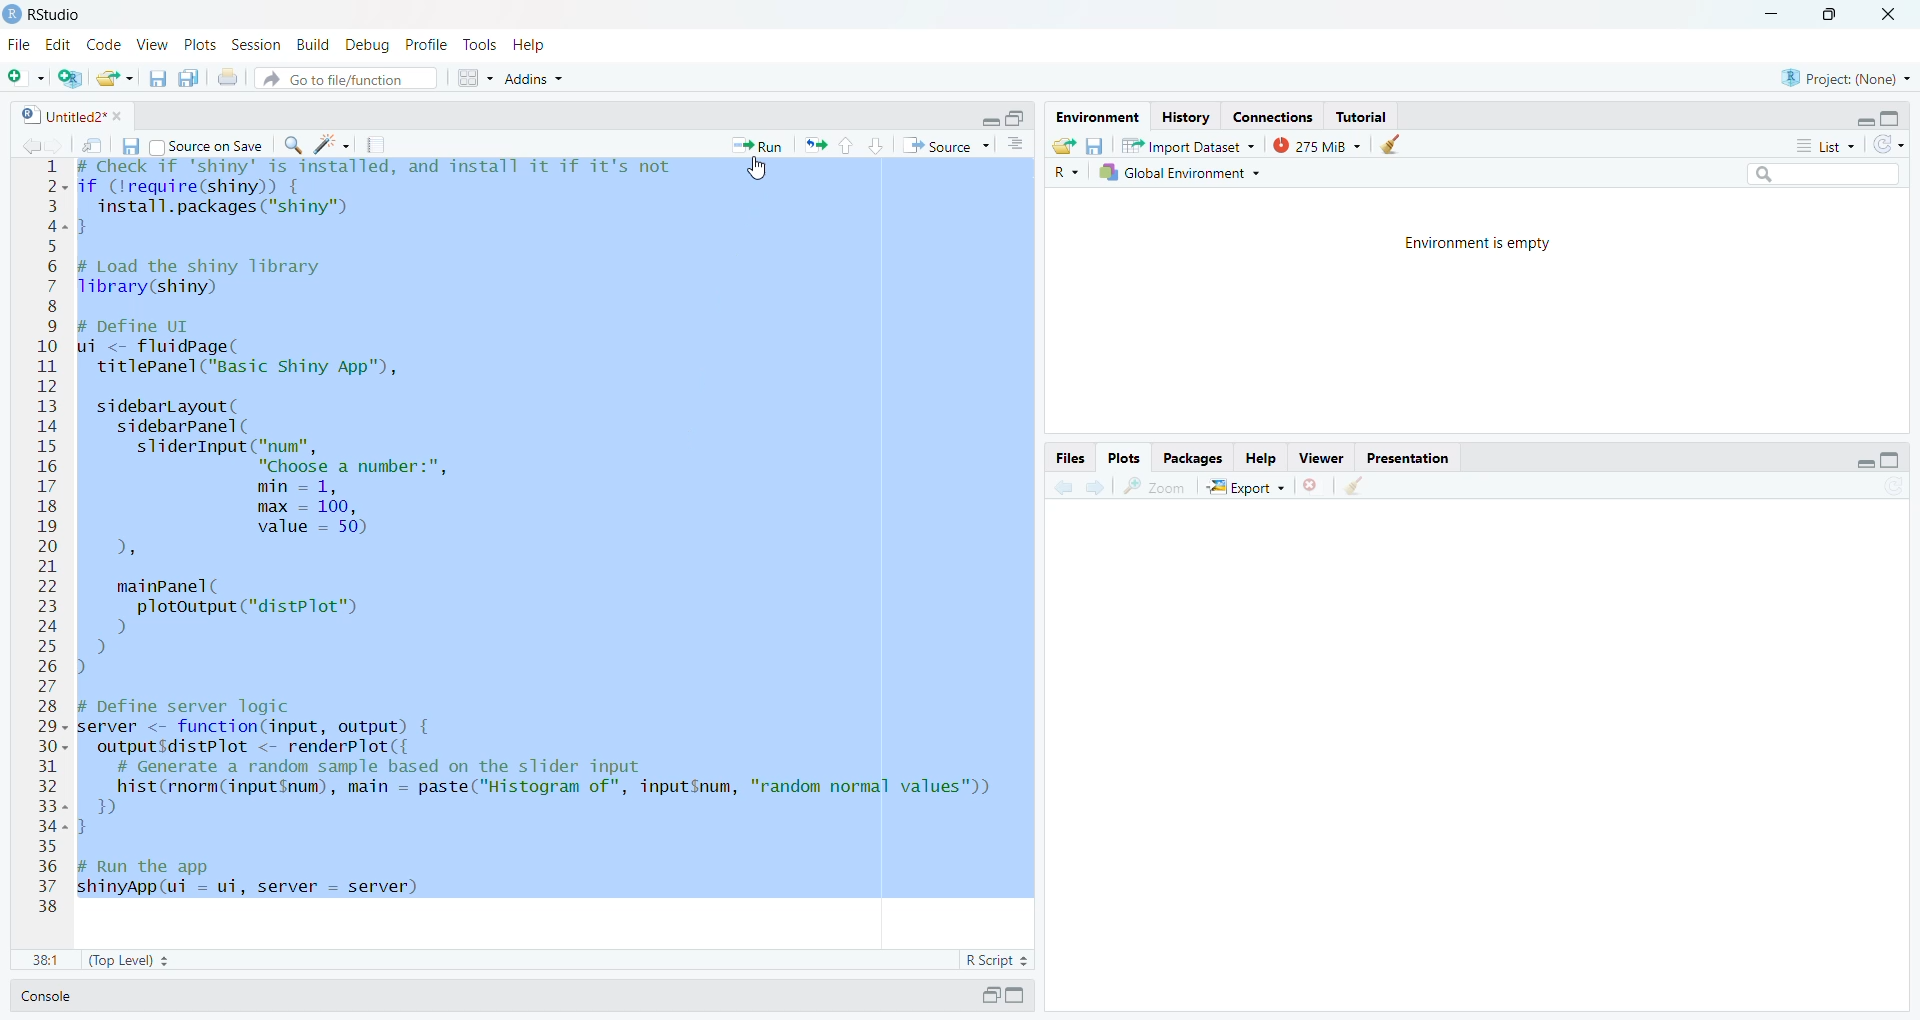 The width and height of the screenshot is (1920, 1020). I want to click on forward, so click(54, 146).